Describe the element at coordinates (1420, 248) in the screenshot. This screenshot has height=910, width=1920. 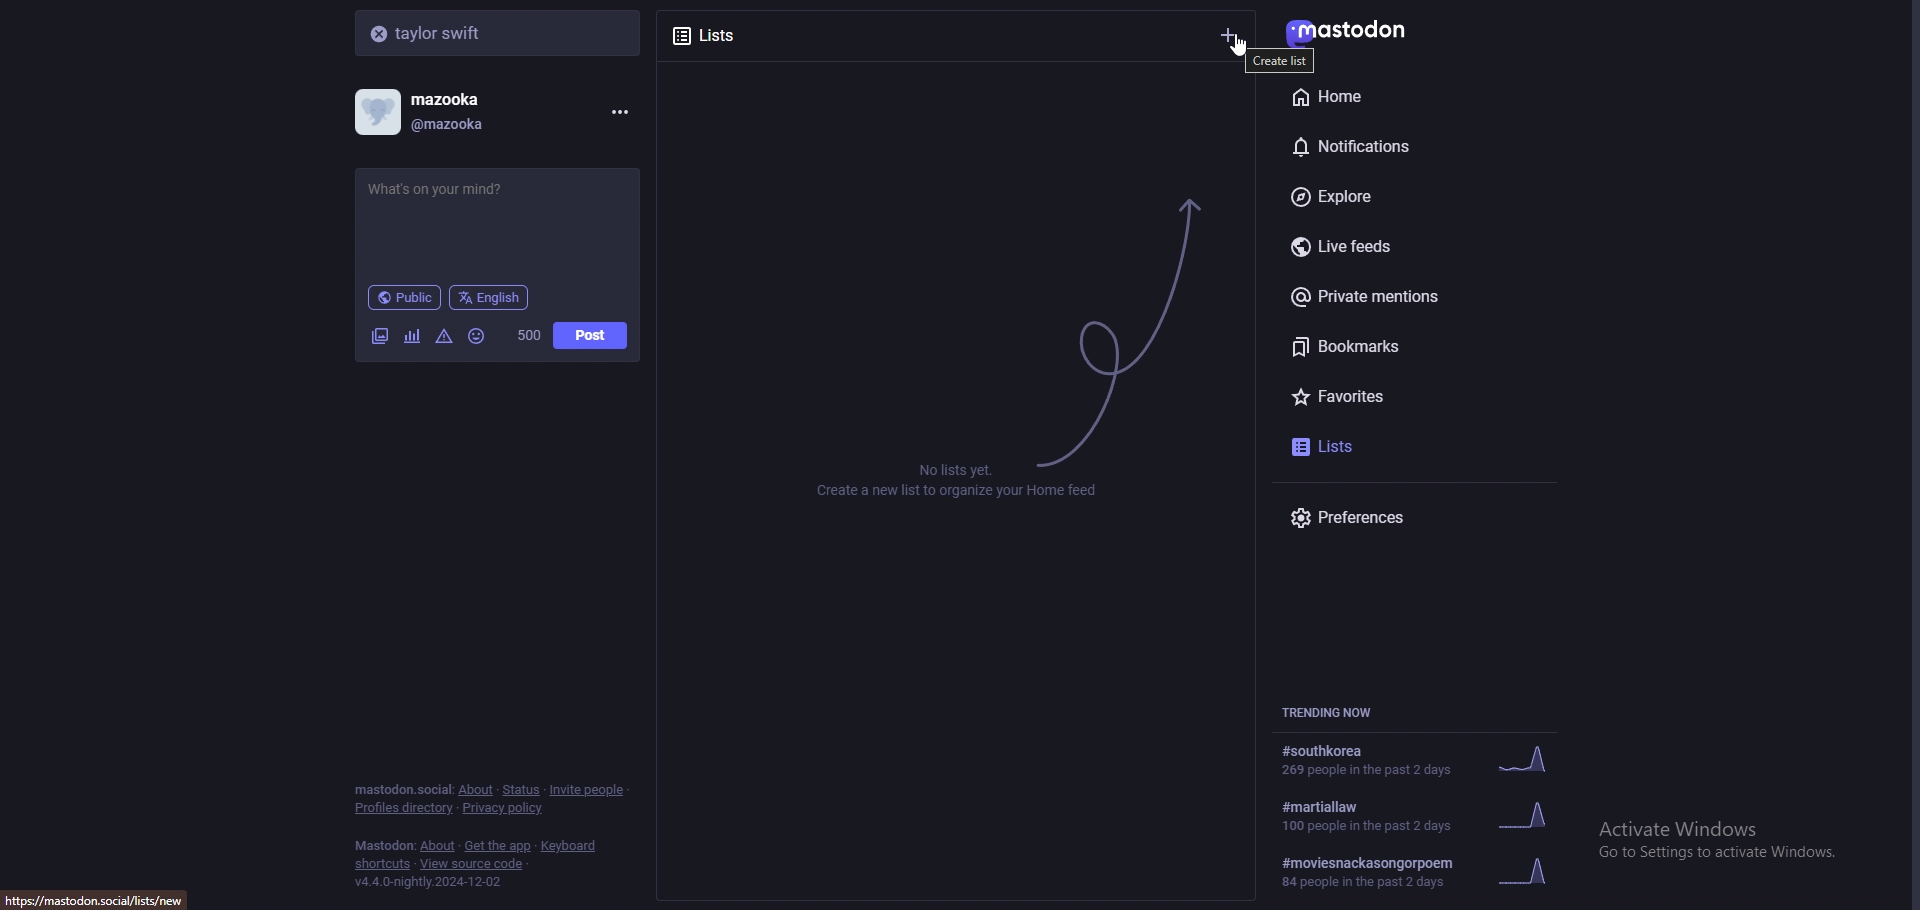
I see `live feeds` at that location.